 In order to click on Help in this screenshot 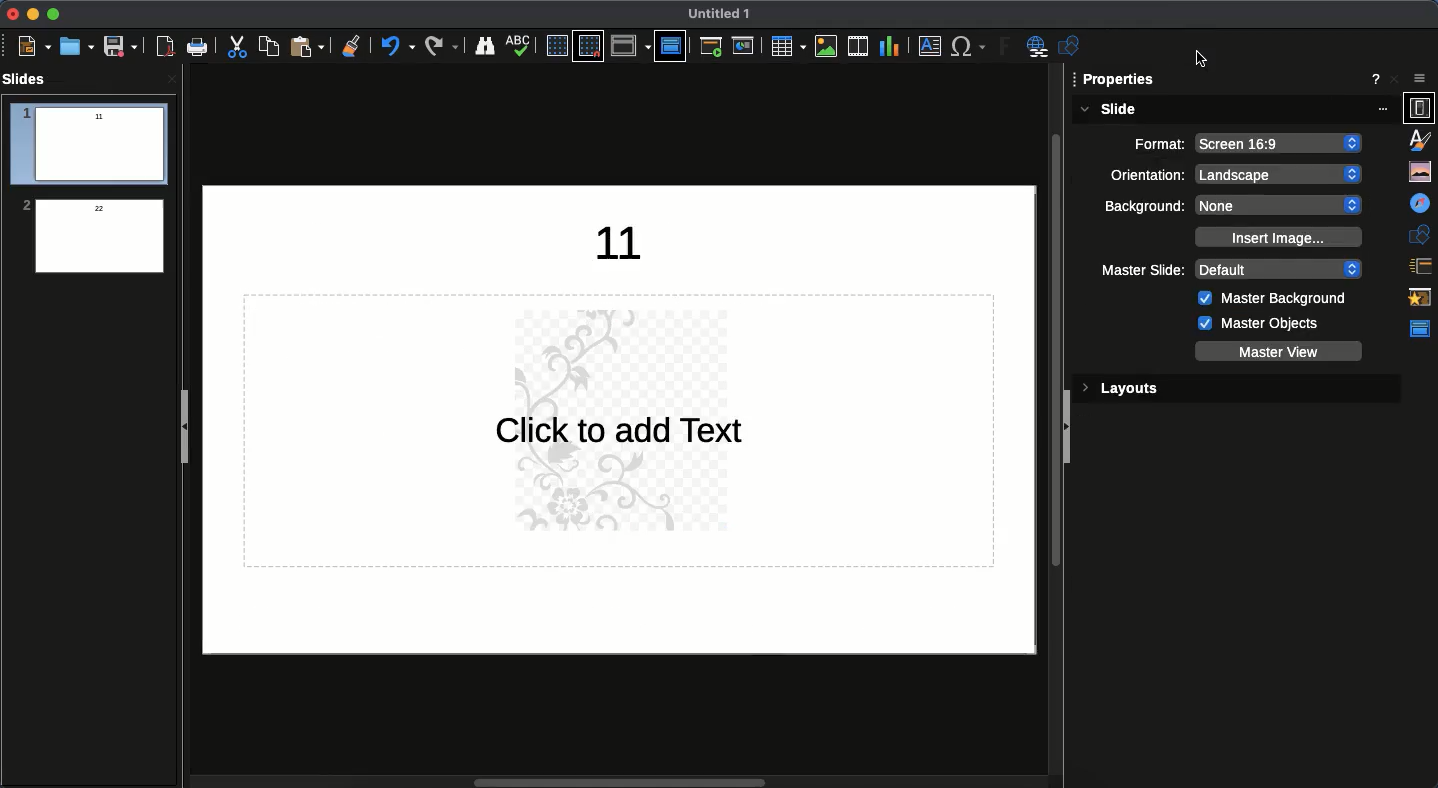, I will do `click(1375, 81)`.